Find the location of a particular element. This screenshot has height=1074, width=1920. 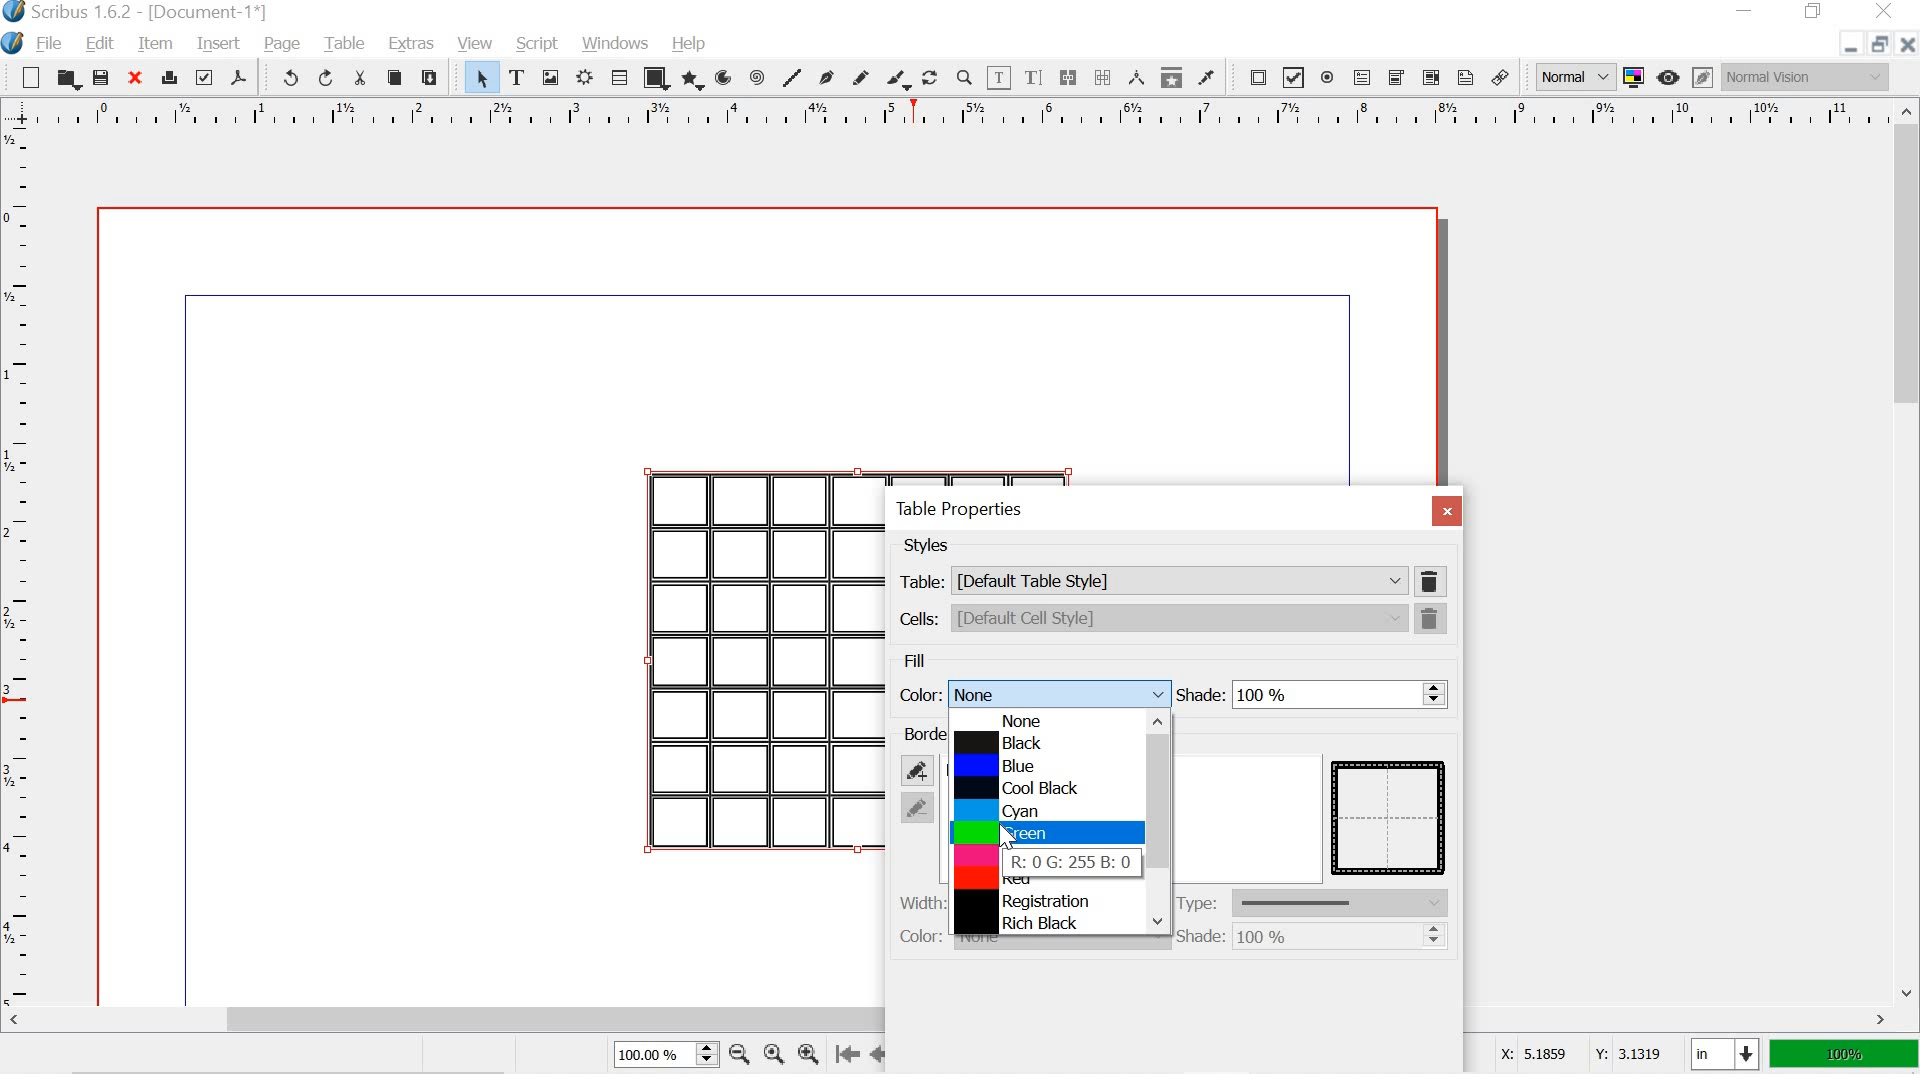

select item is located at coordinates (481, 79).